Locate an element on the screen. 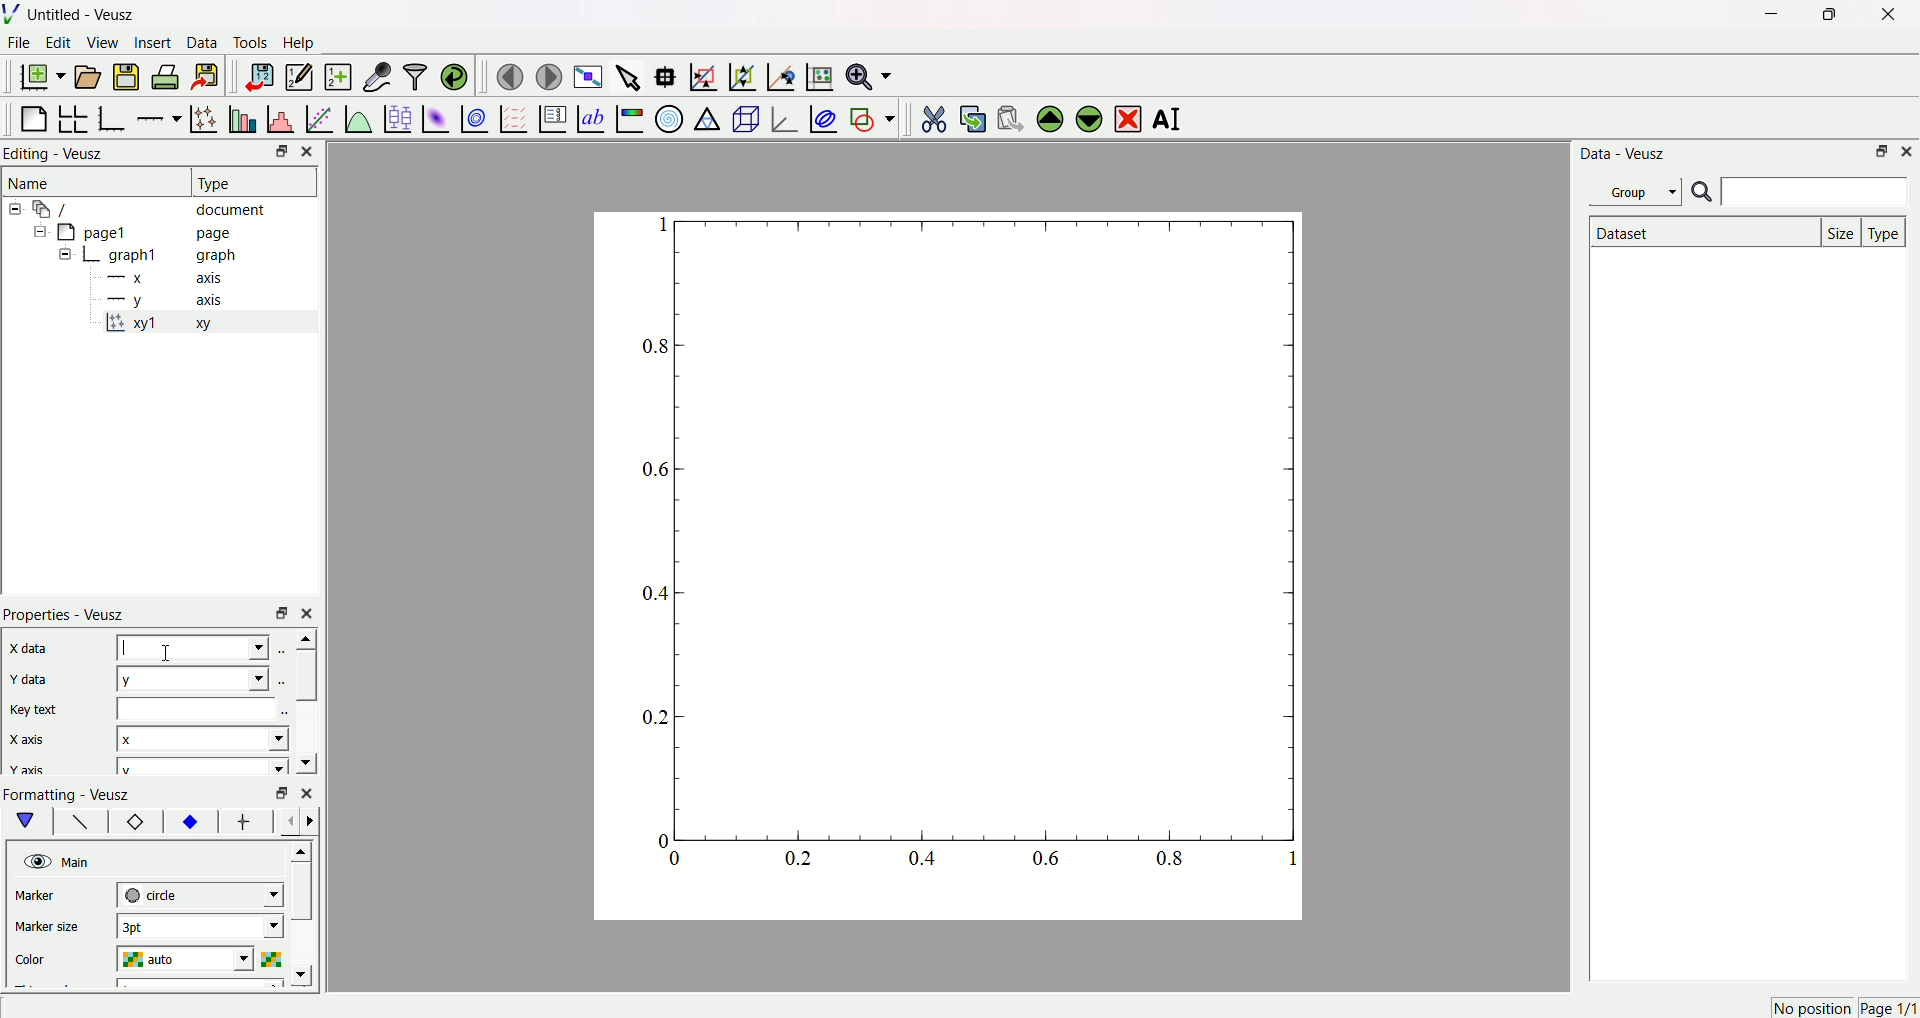  pagel1 page is located at coordinates (160, 232).